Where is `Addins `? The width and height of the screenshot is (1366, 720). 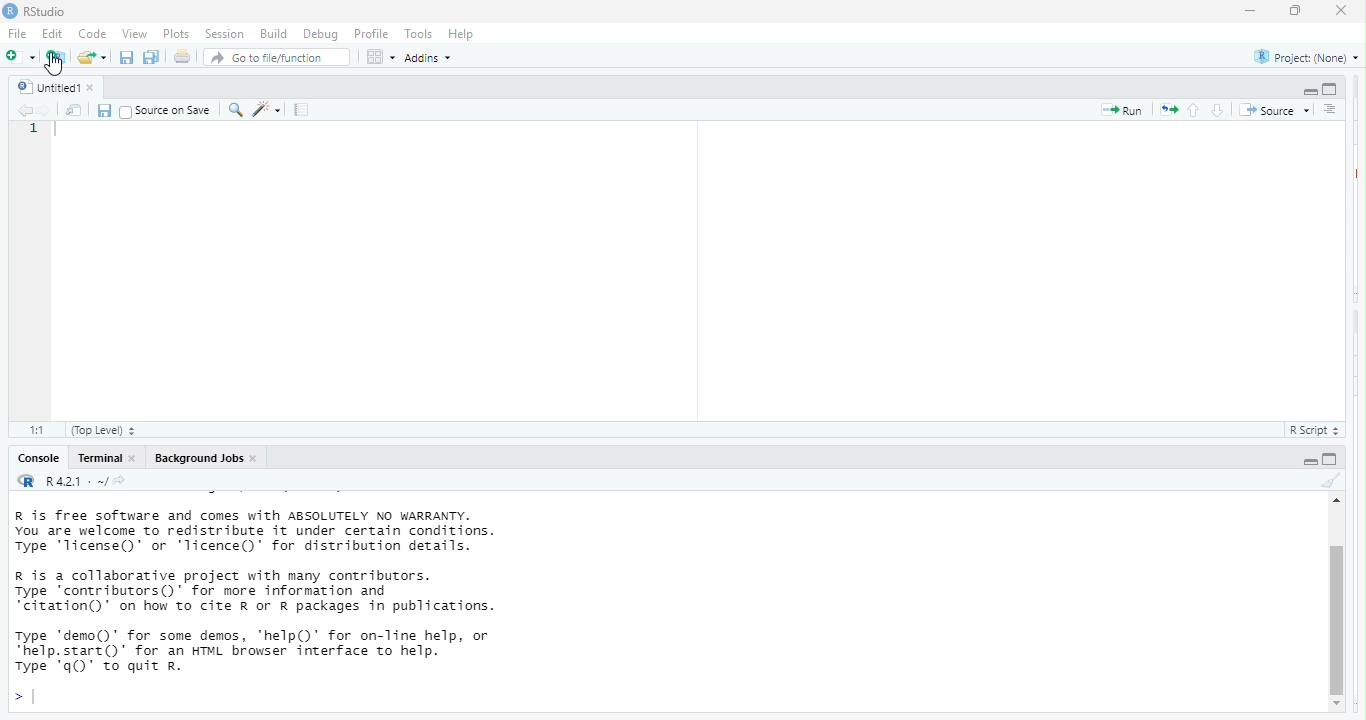 Addins  is located at coordinates (434, 59).